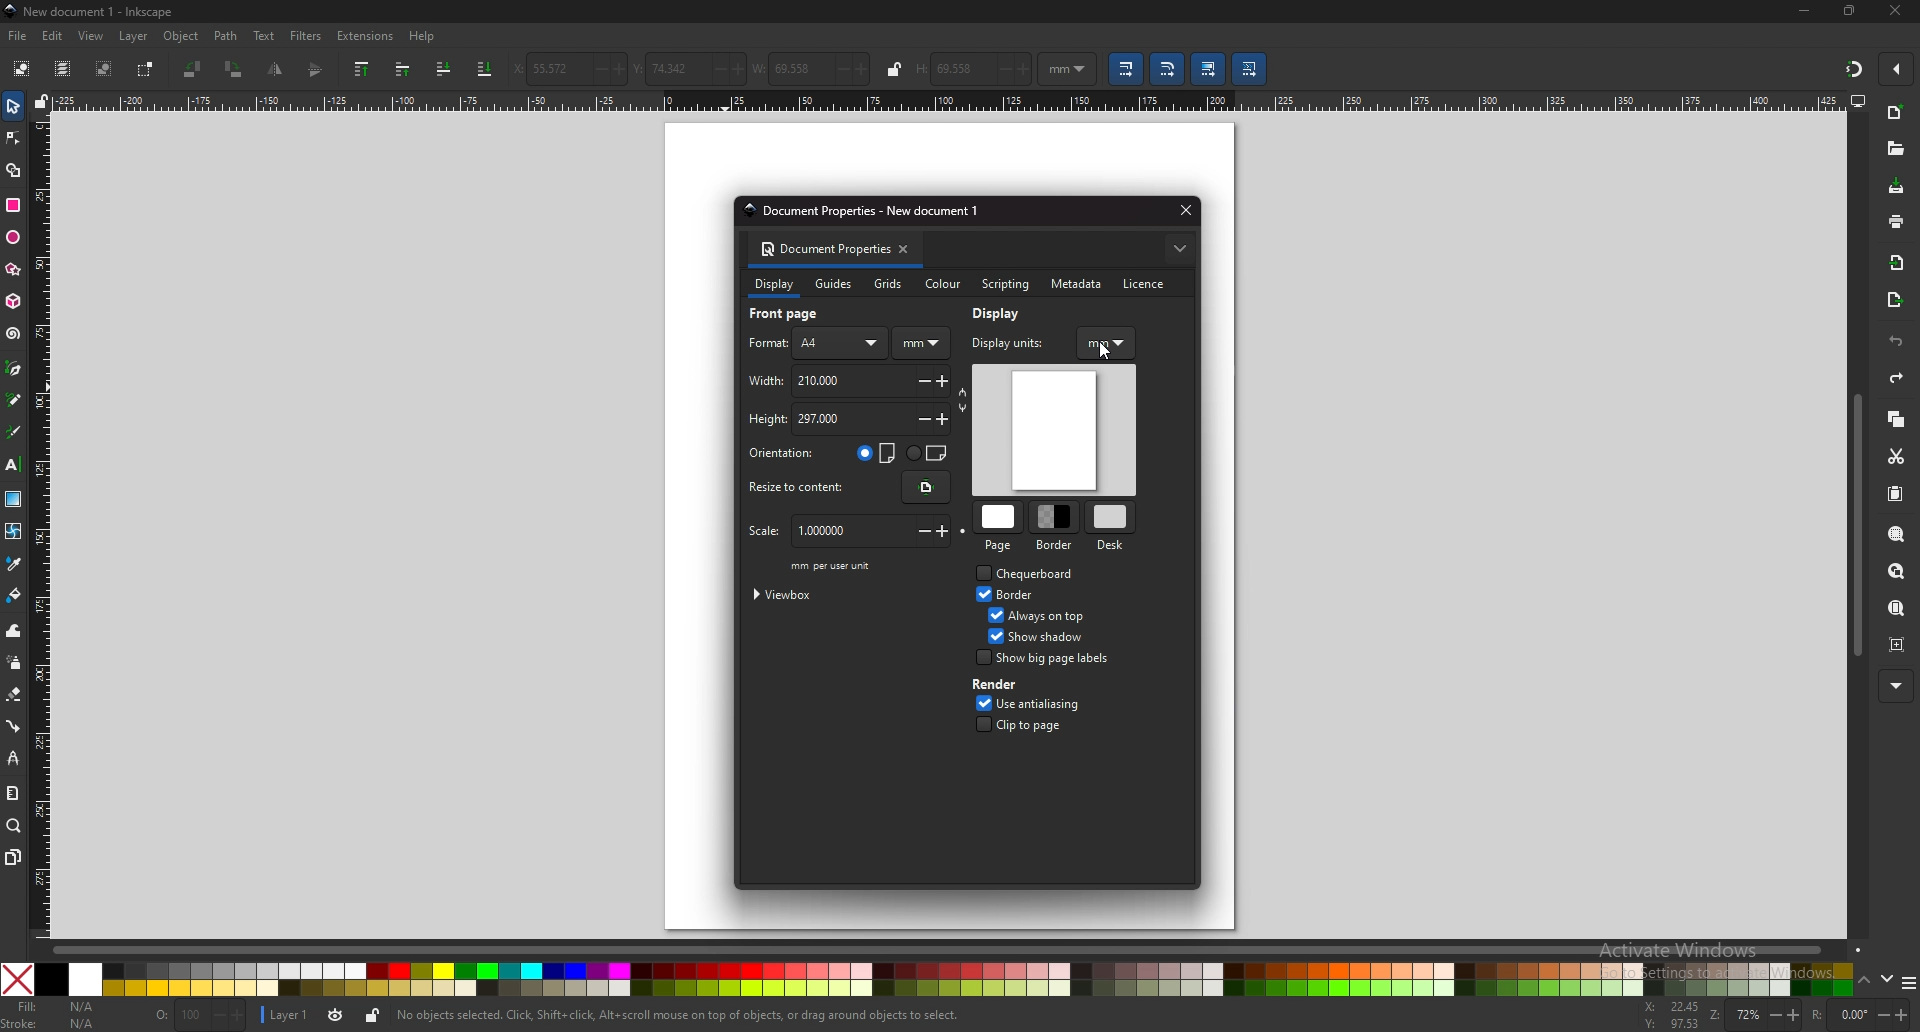  Describe the element at coordinates (485, 69) in the screenshot. I see `lower selection to bottom` at that location.